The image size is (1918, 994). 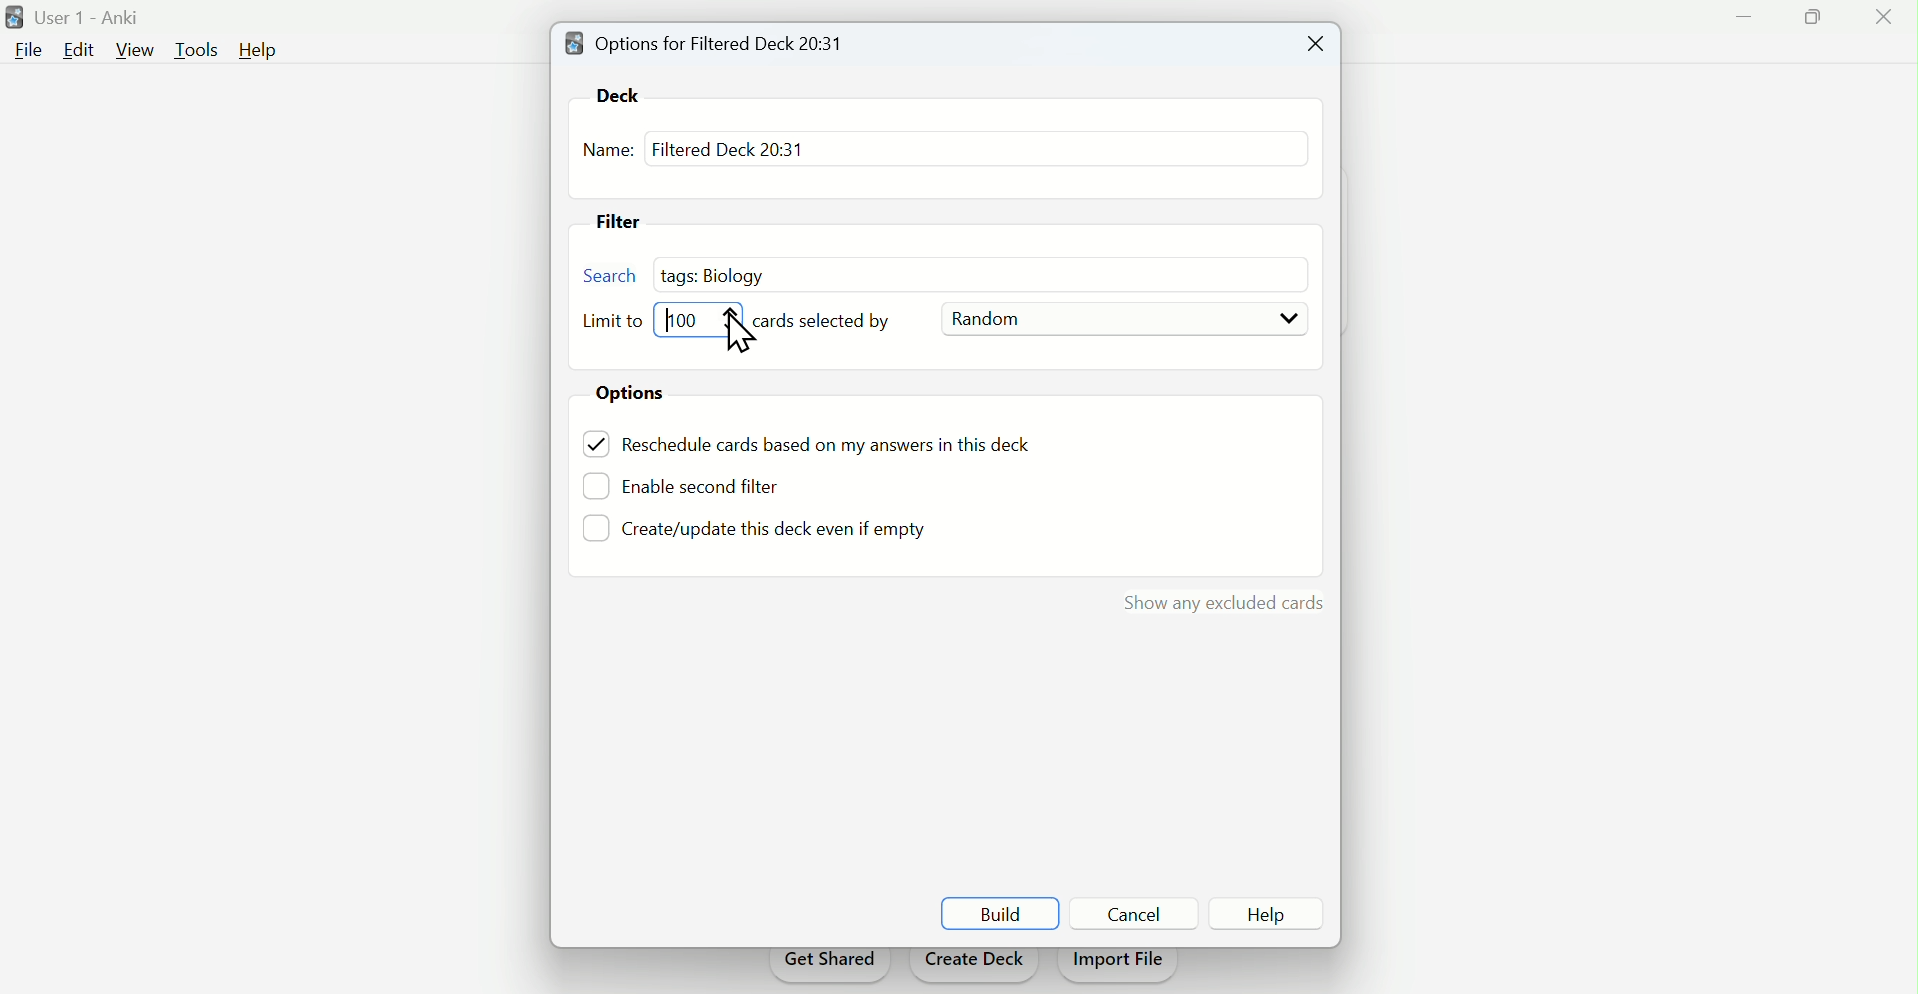 I want to click on Help, so click(x=264, y=51).